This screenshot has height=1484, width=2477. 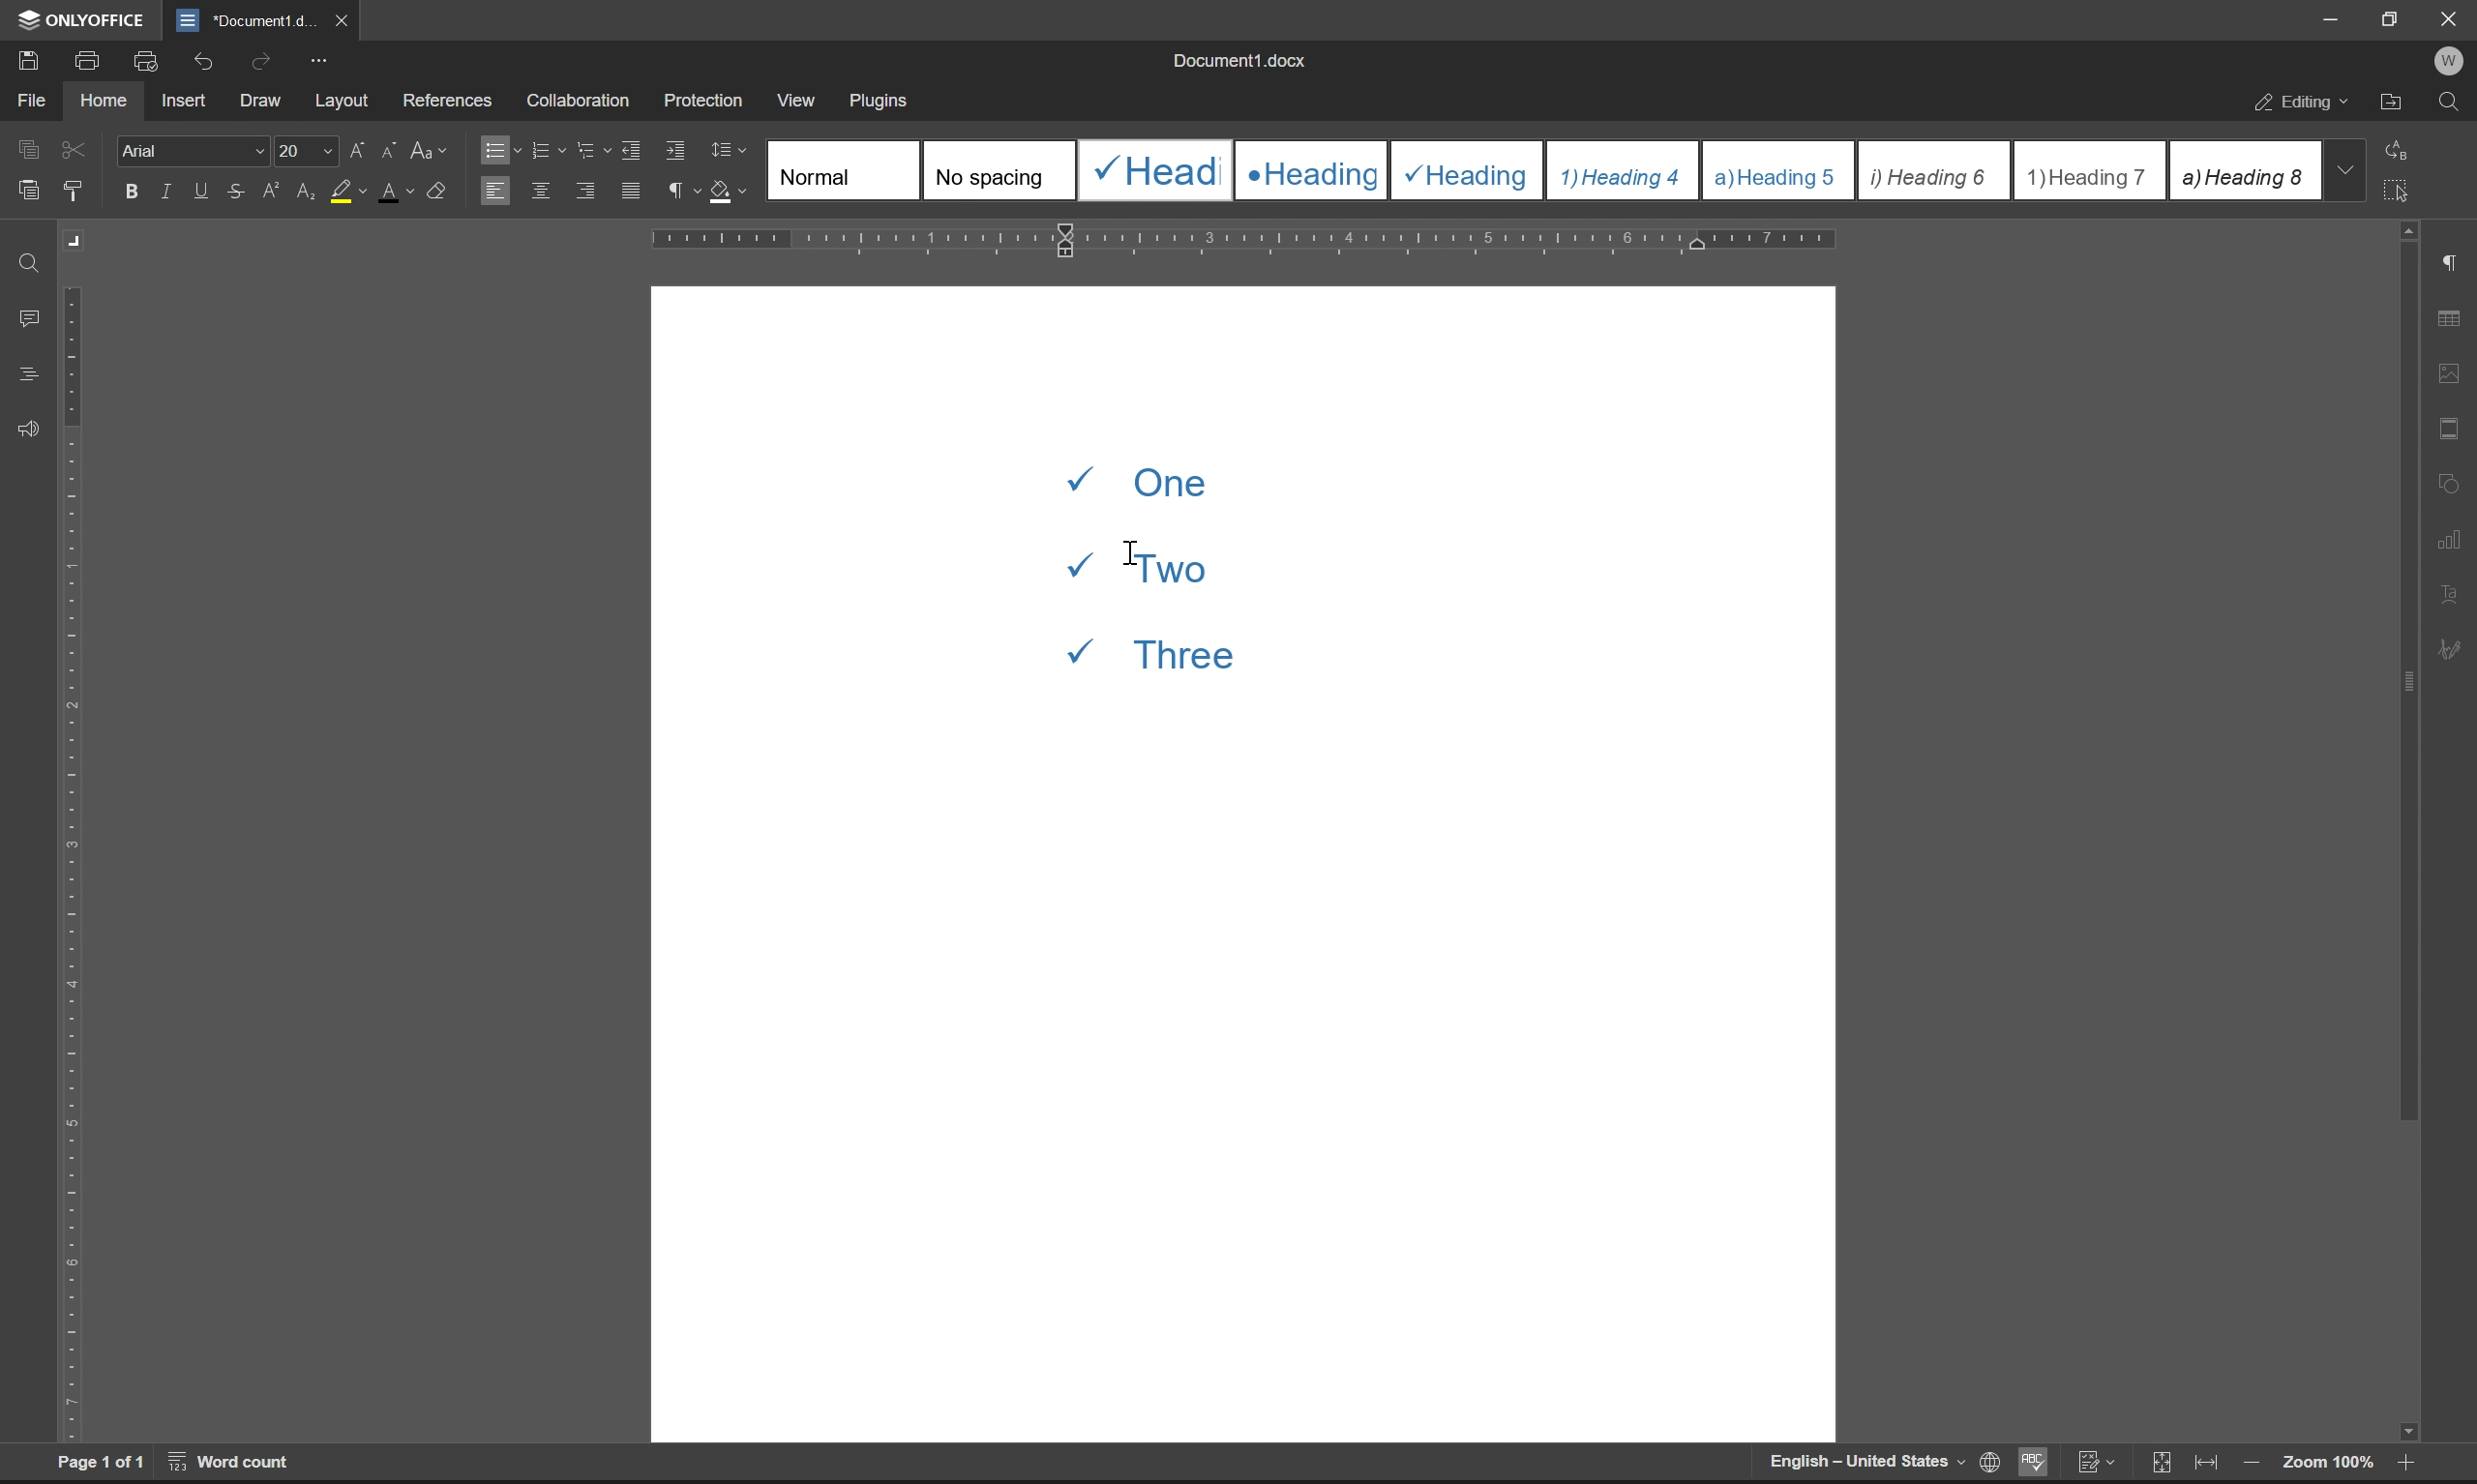 What do you see at coordinates (2449, 263) in the screenshot?
I see `paragraph settings` at bounding box center [2449, 263].